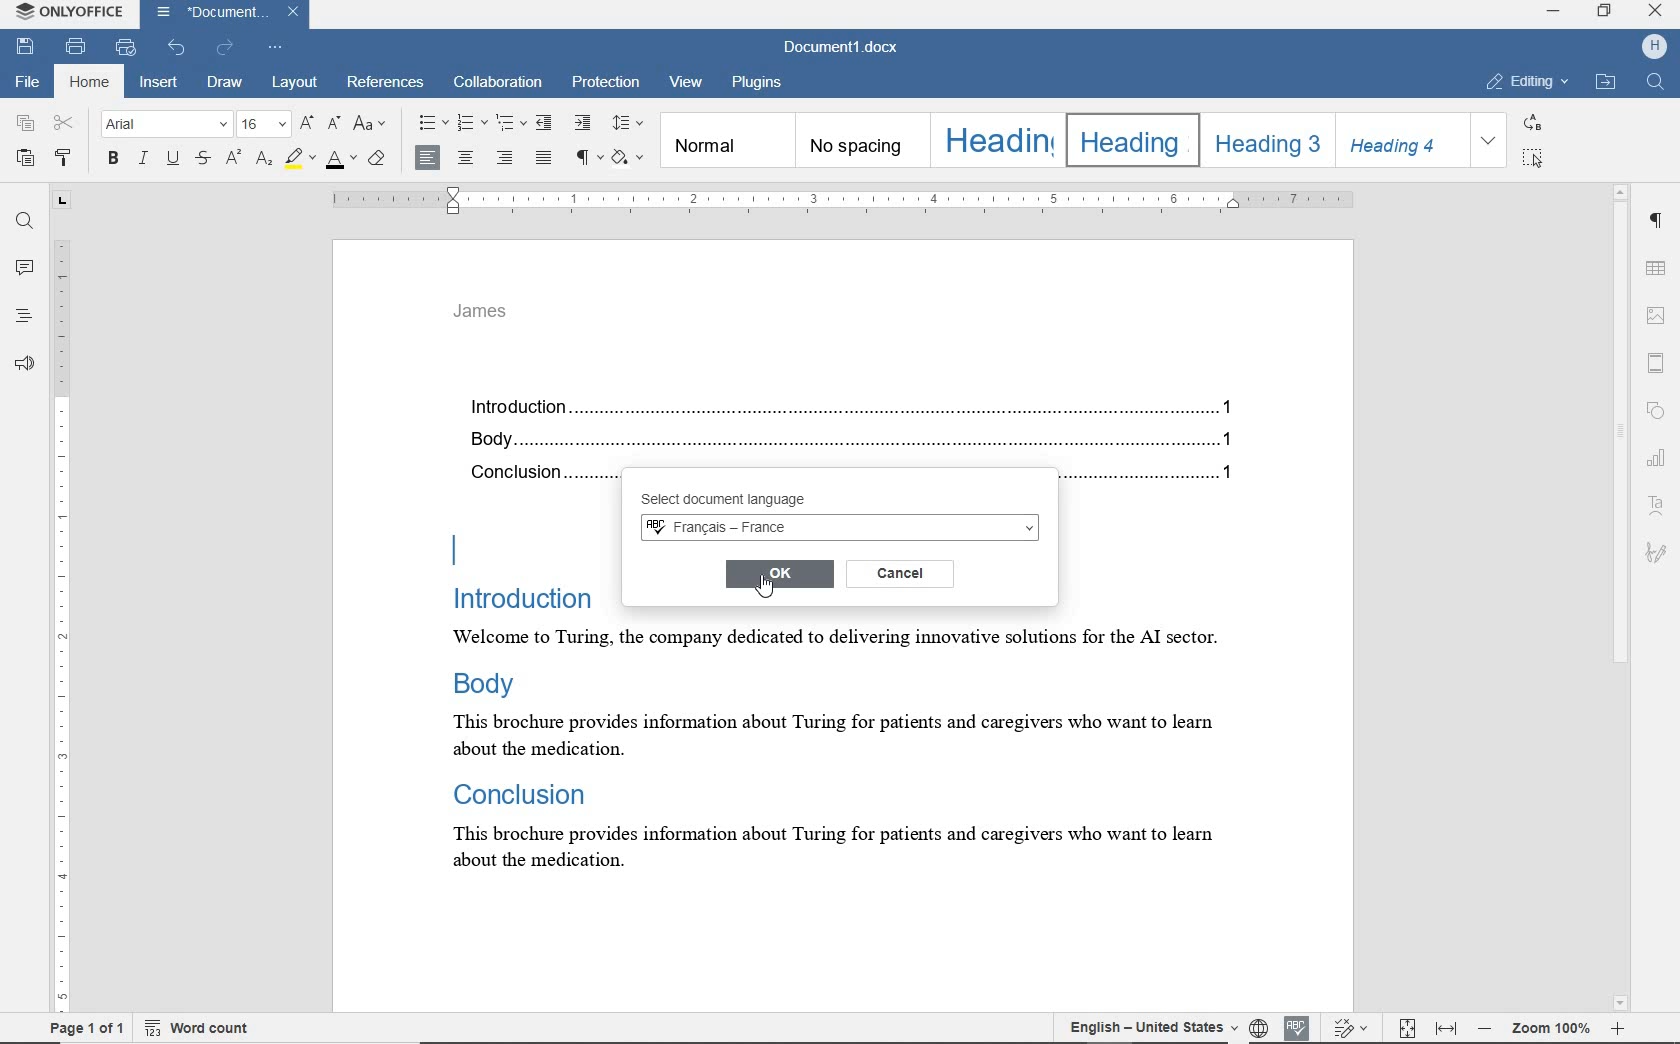  Describe the element at coordinates (780, 574) in the screenshot. I see `OK` at that location.